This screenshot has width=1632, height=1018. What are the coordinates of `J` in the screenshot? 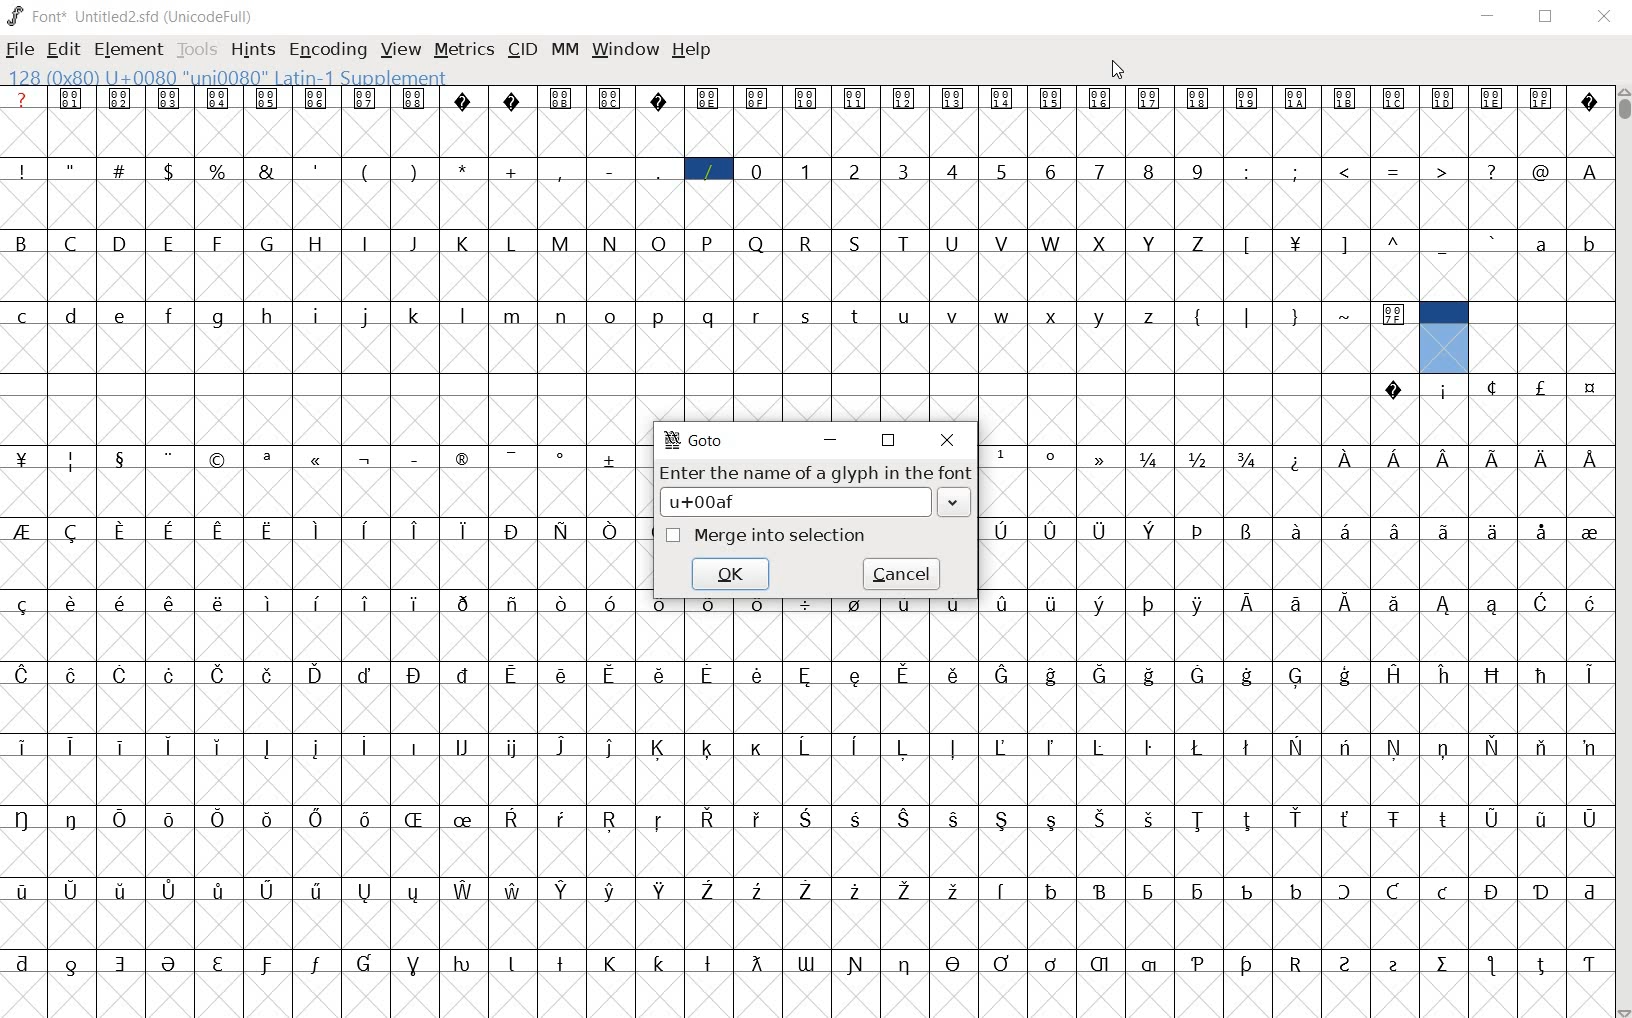 It's located at (415, 243).